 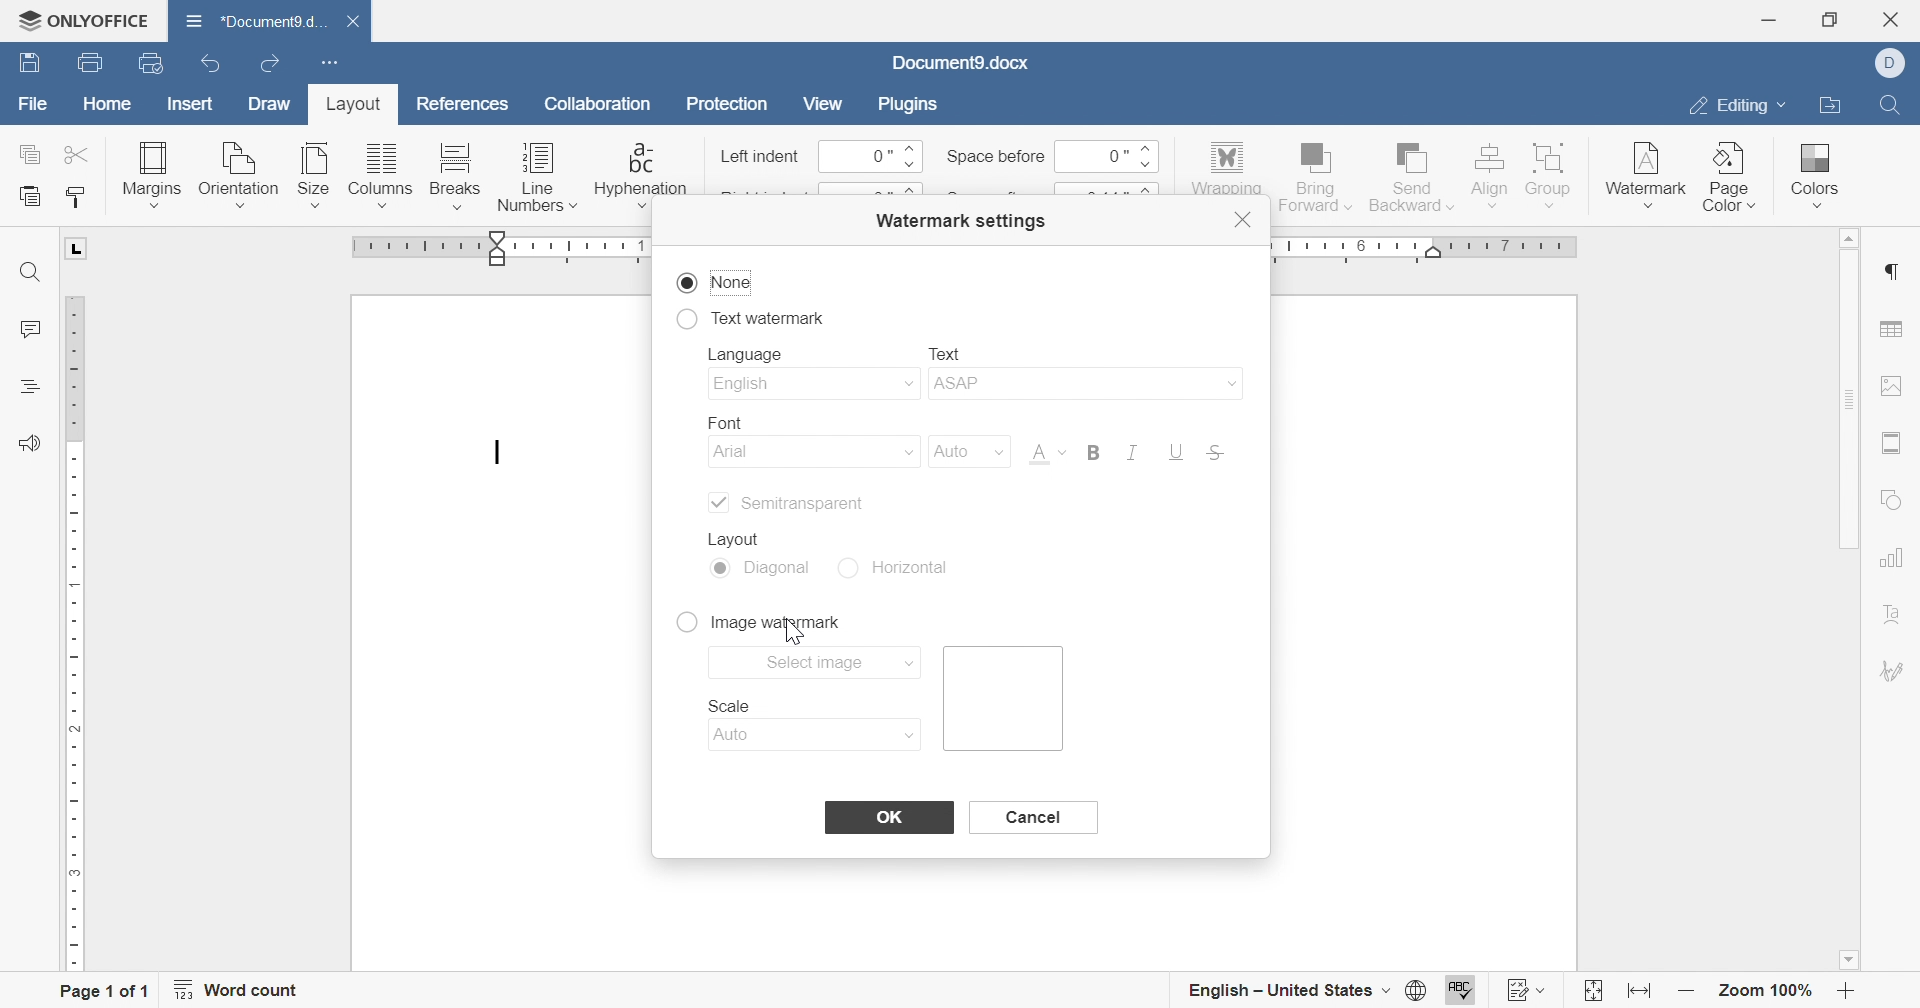 What do you see at coordinates (273, 66) in the screenshot?
I see `redo` at bounding box center [273, 66].